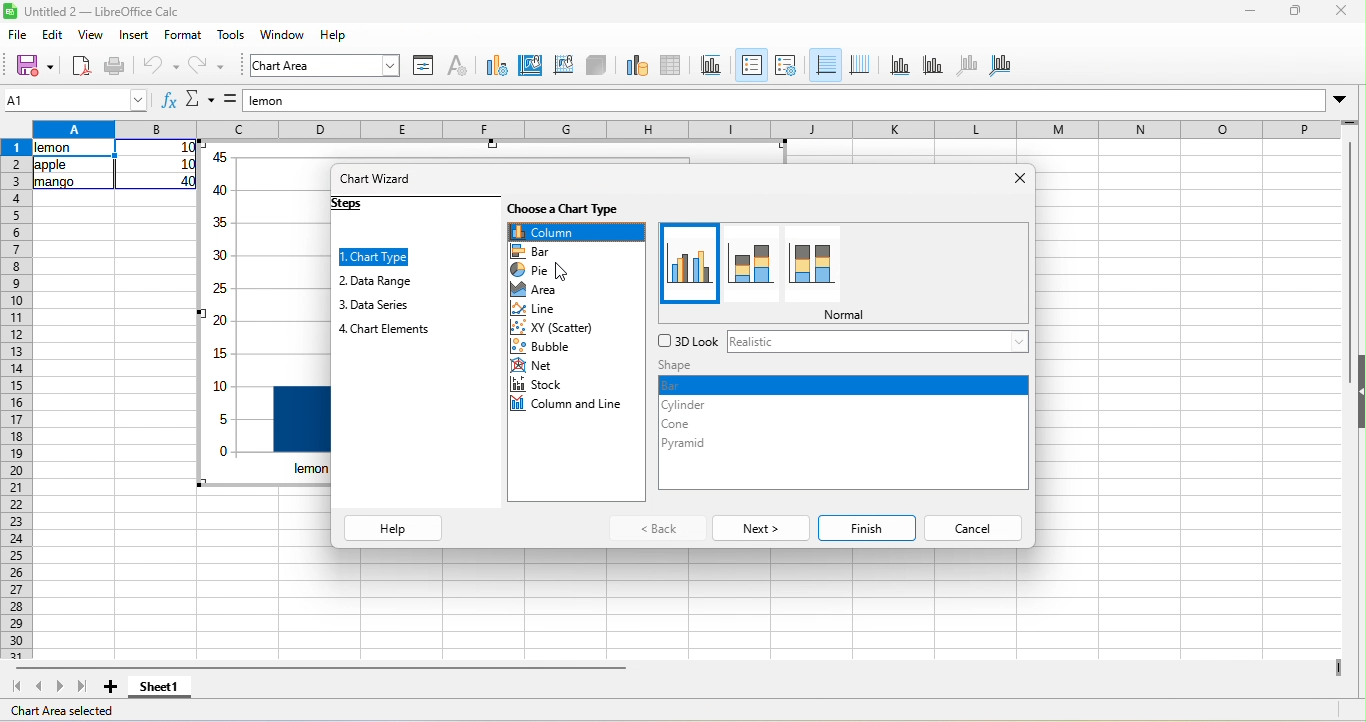  What do you see at coordinates (695, 425) in the screenshot?
I see `cone` at bounding box center [695, 425].